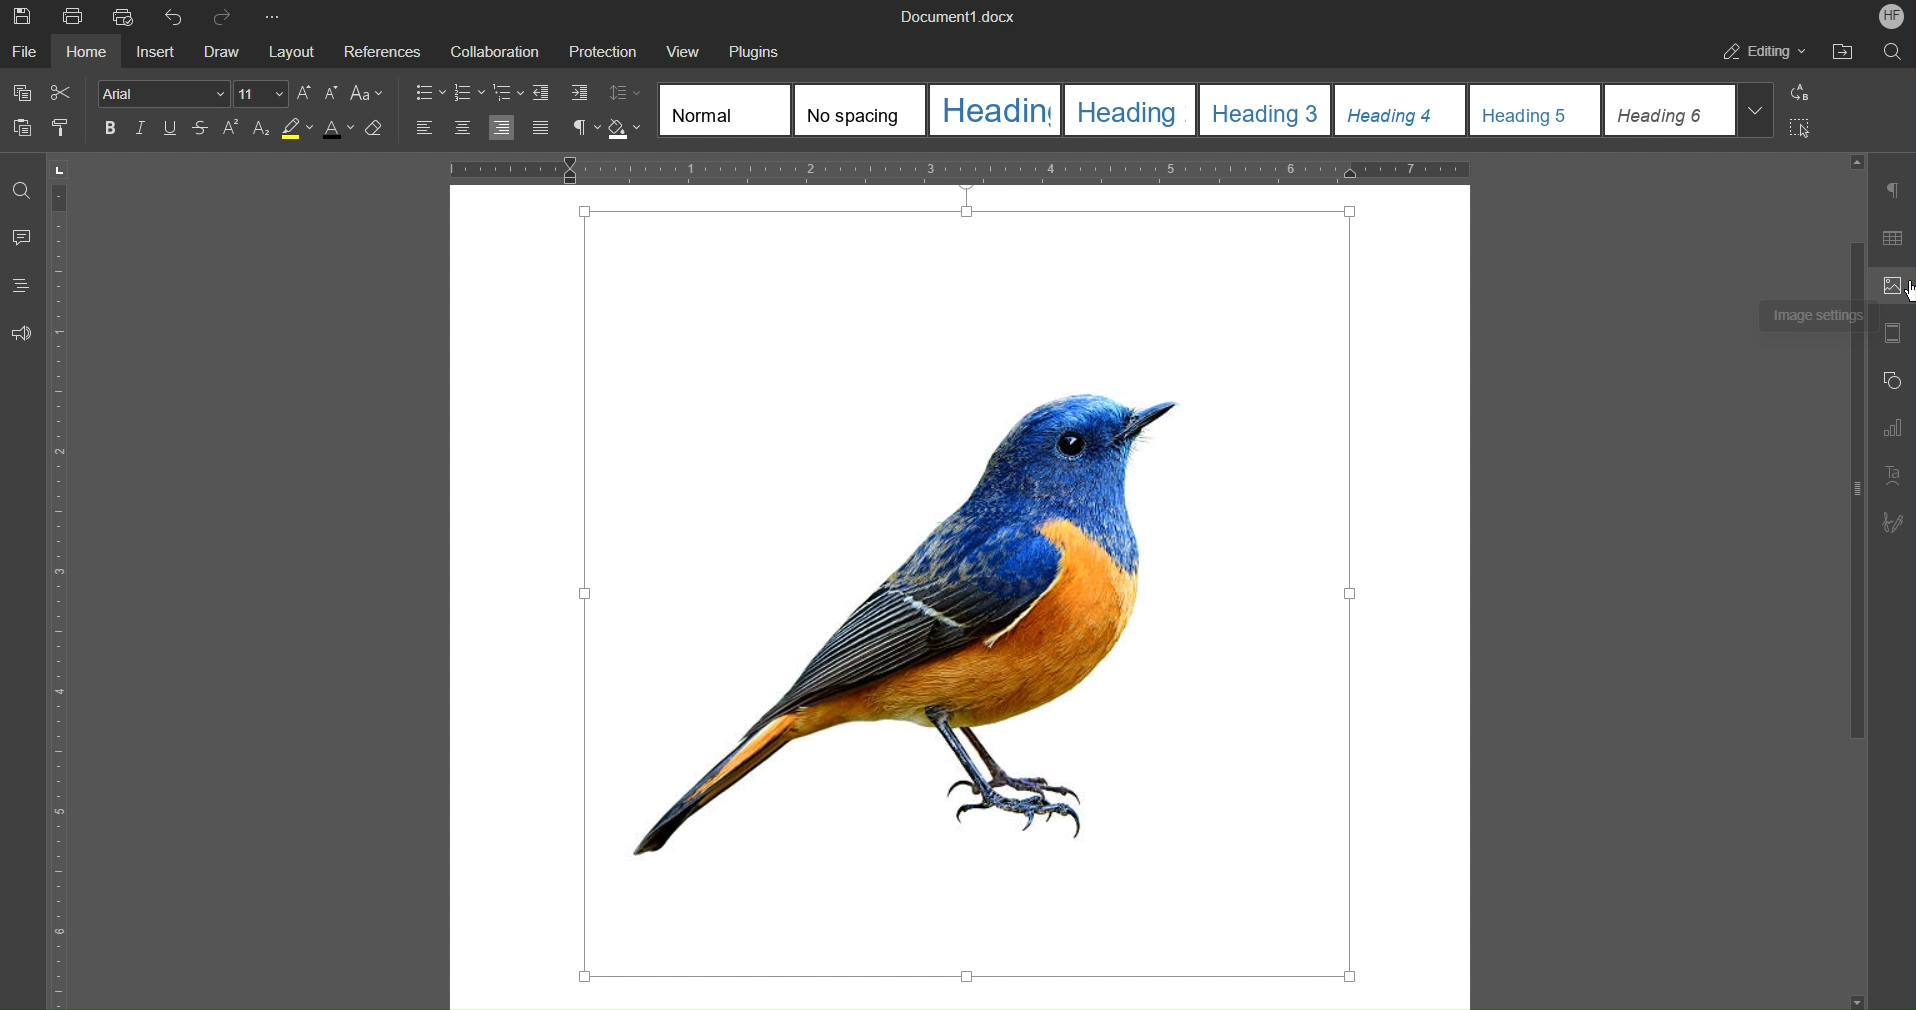  Describe the element at coordinates (626, 129) in the screenshot. I see `Shading` at that location.